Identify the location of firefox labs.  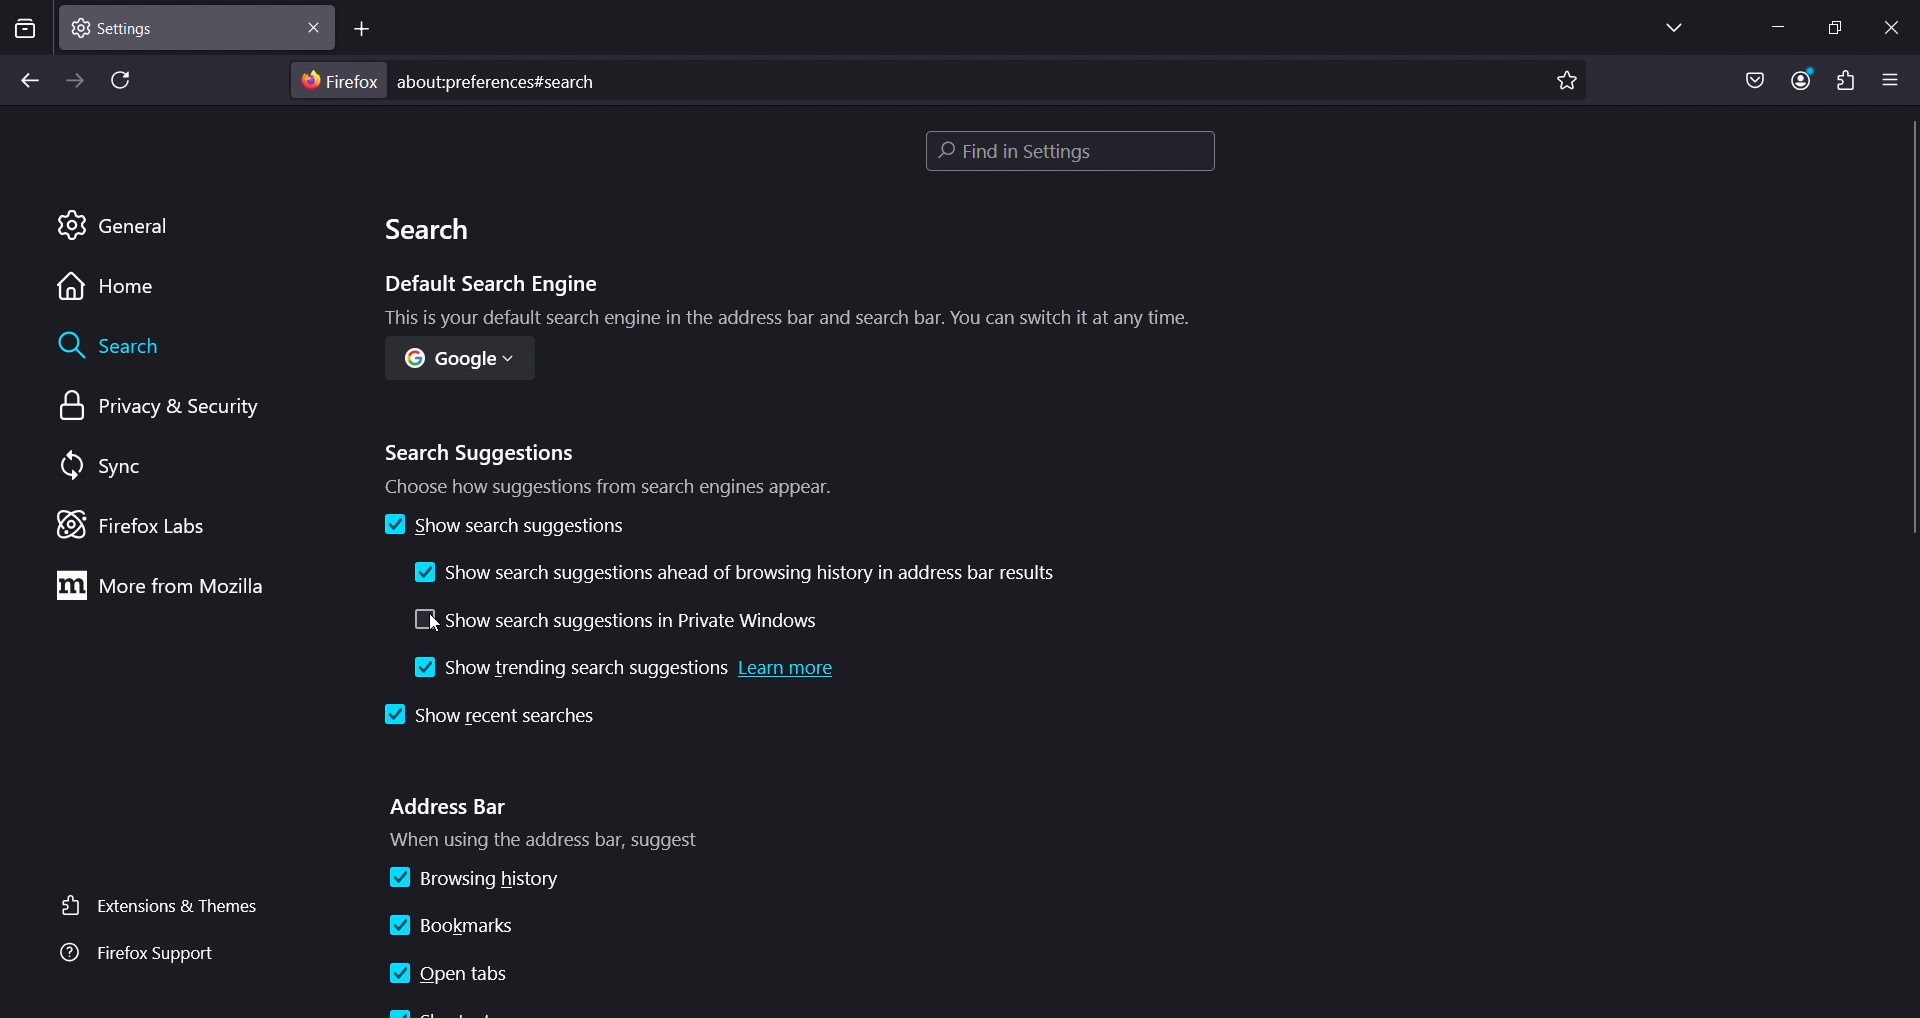
(135, 523).